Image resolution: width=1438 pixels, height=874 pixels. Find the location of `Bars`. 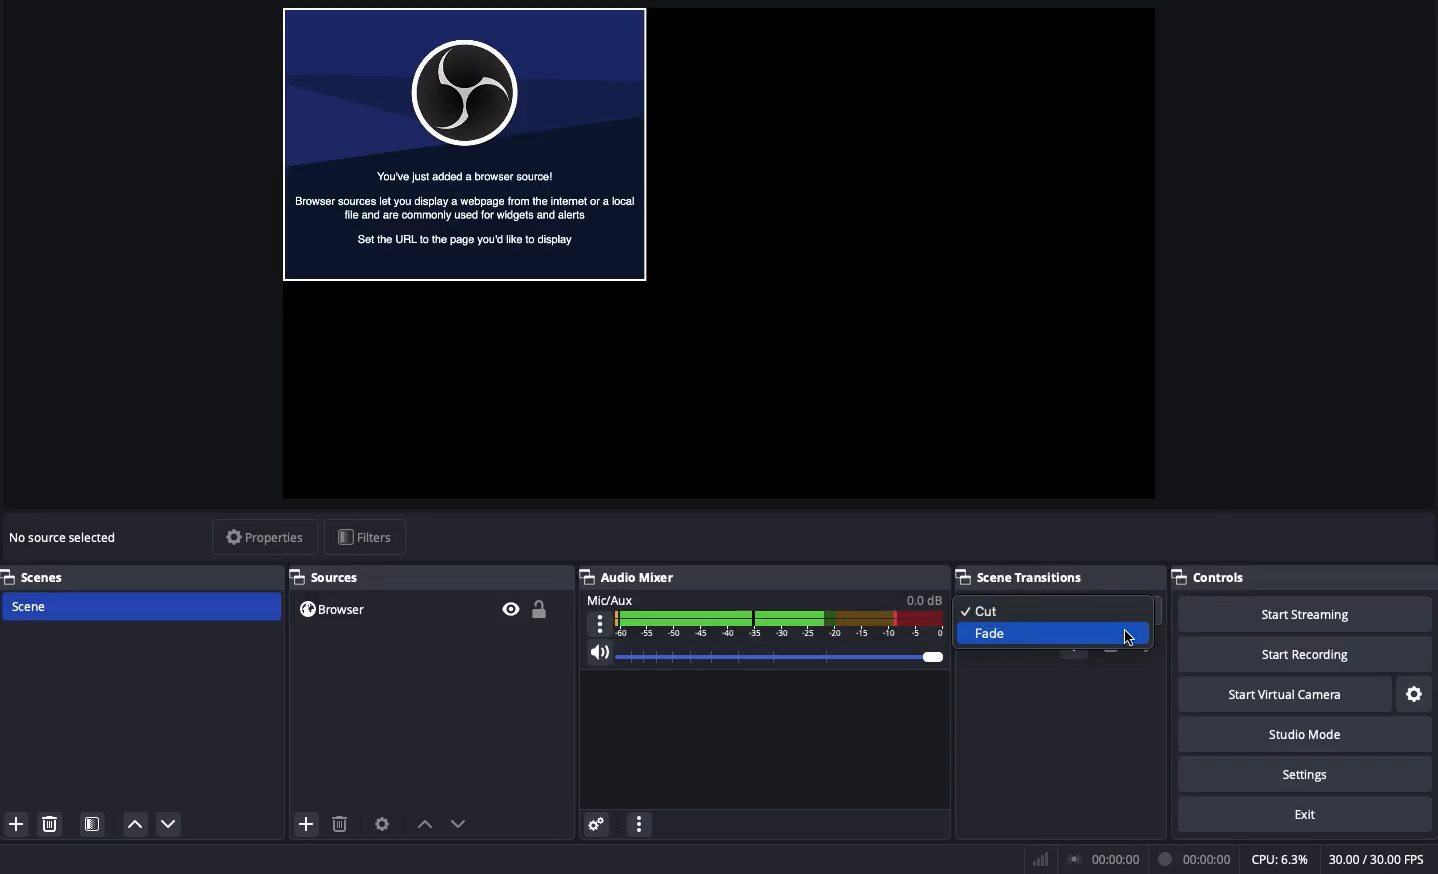

Bars is located at coordinates (1037, 858).